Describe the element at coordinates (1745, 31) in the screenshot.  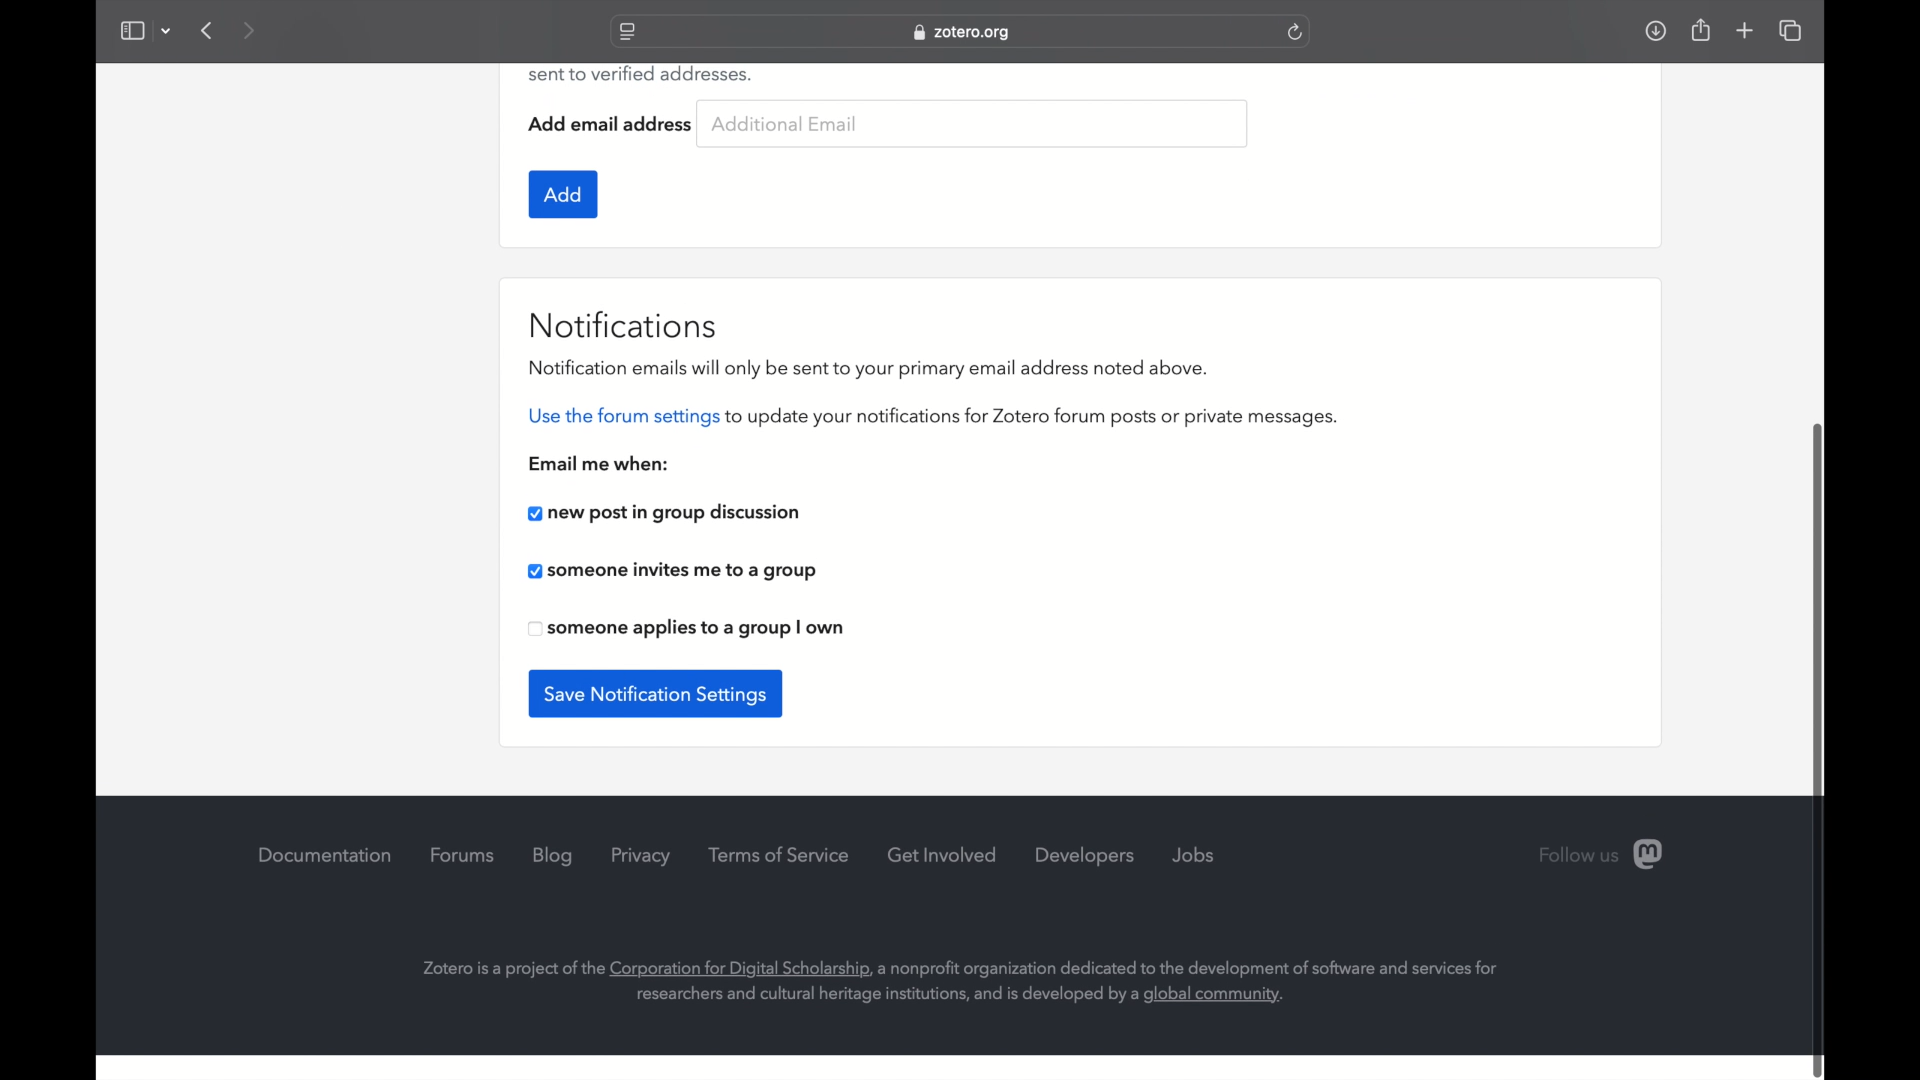
I see `new tab` at that location.